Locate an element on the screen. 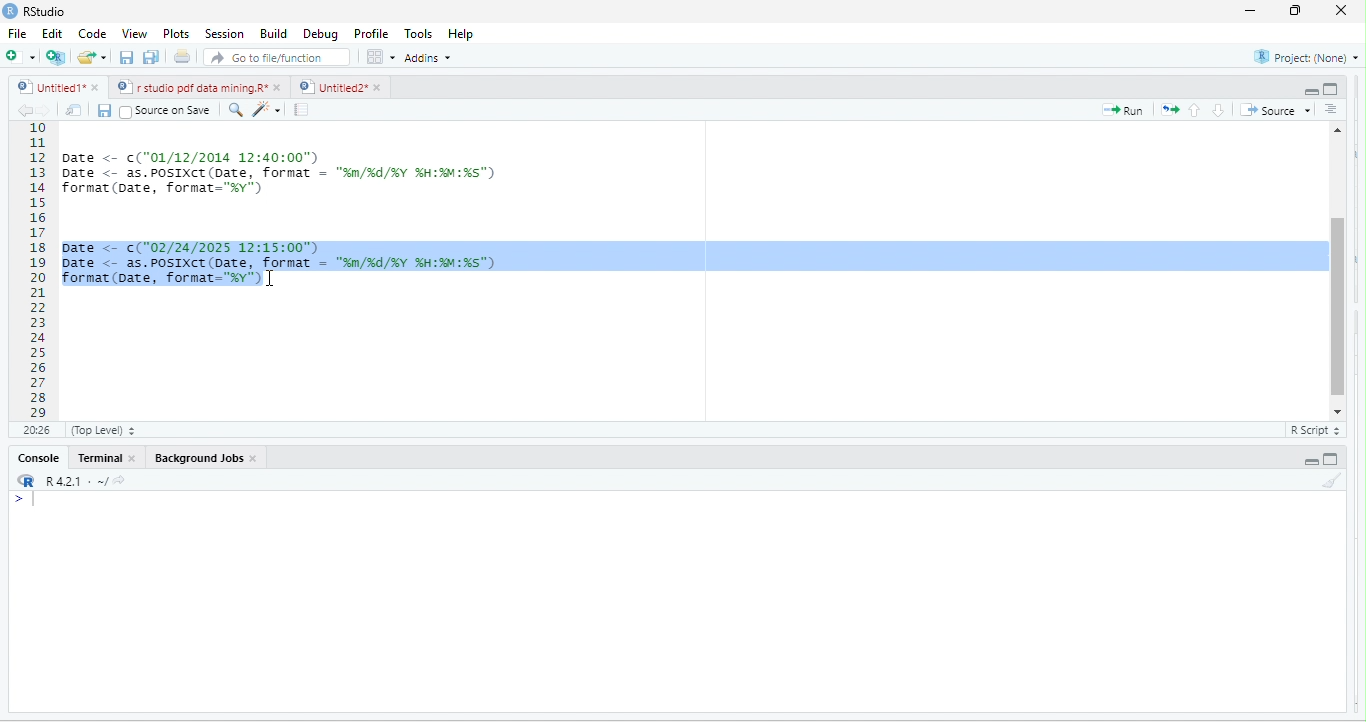 The height and width of the screenshot is (722, 1366). minimize is located at coordinates (1251, 12).